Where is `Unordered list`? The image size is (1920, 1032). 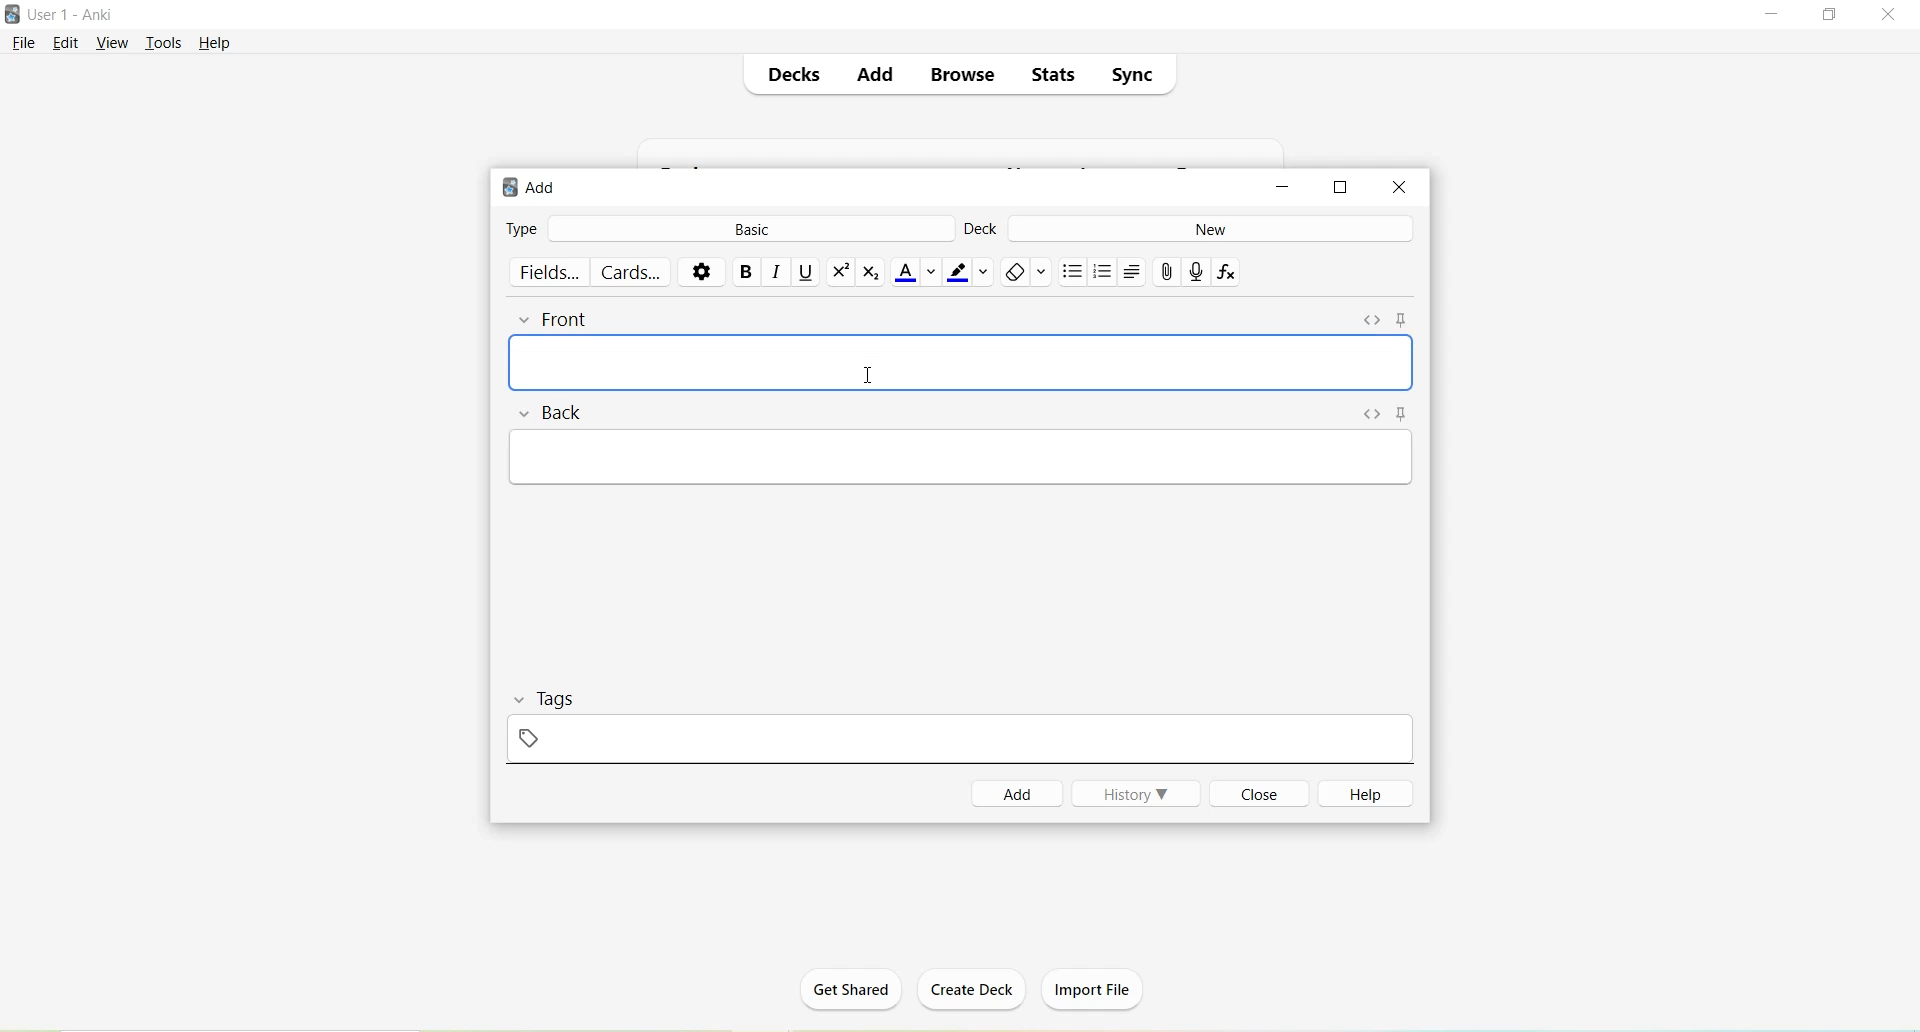
Unordered list is located at coordinates (1071, 272).